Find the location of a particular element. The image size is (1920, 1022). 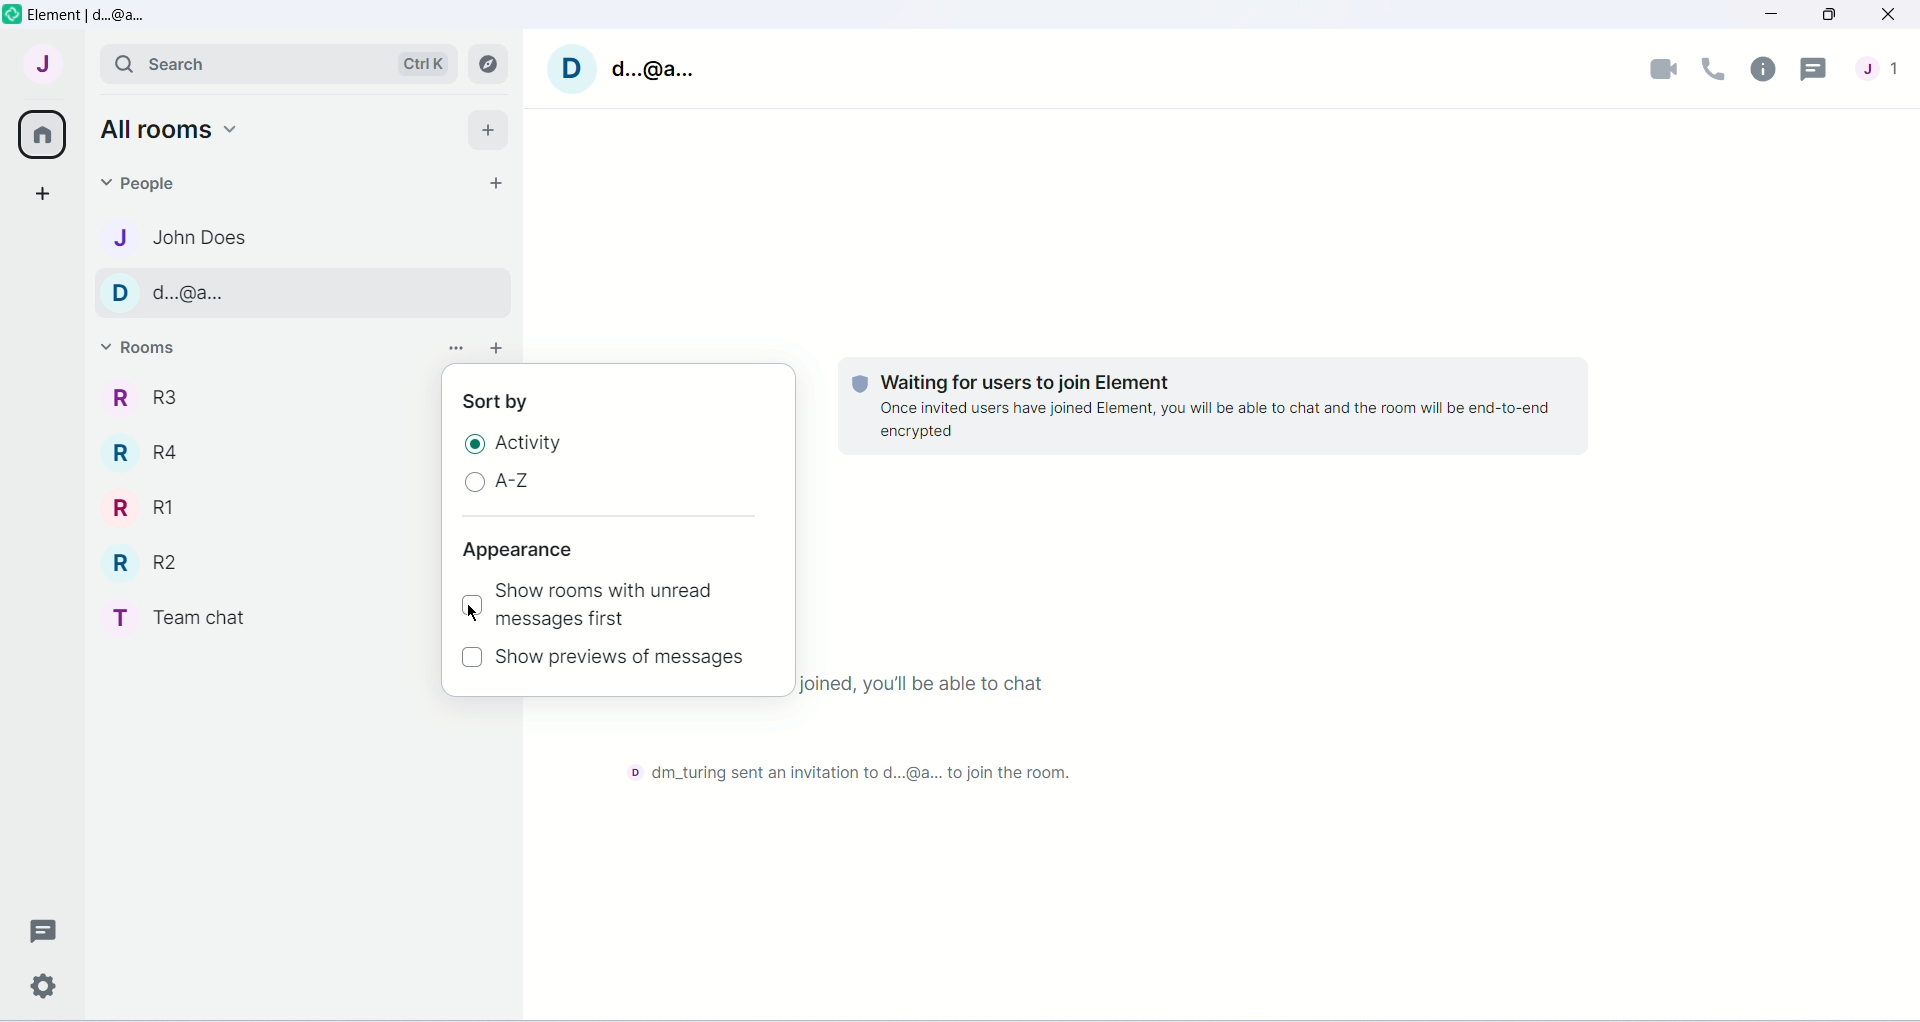

Room Name-r4 is located at coordinates (148, 452).